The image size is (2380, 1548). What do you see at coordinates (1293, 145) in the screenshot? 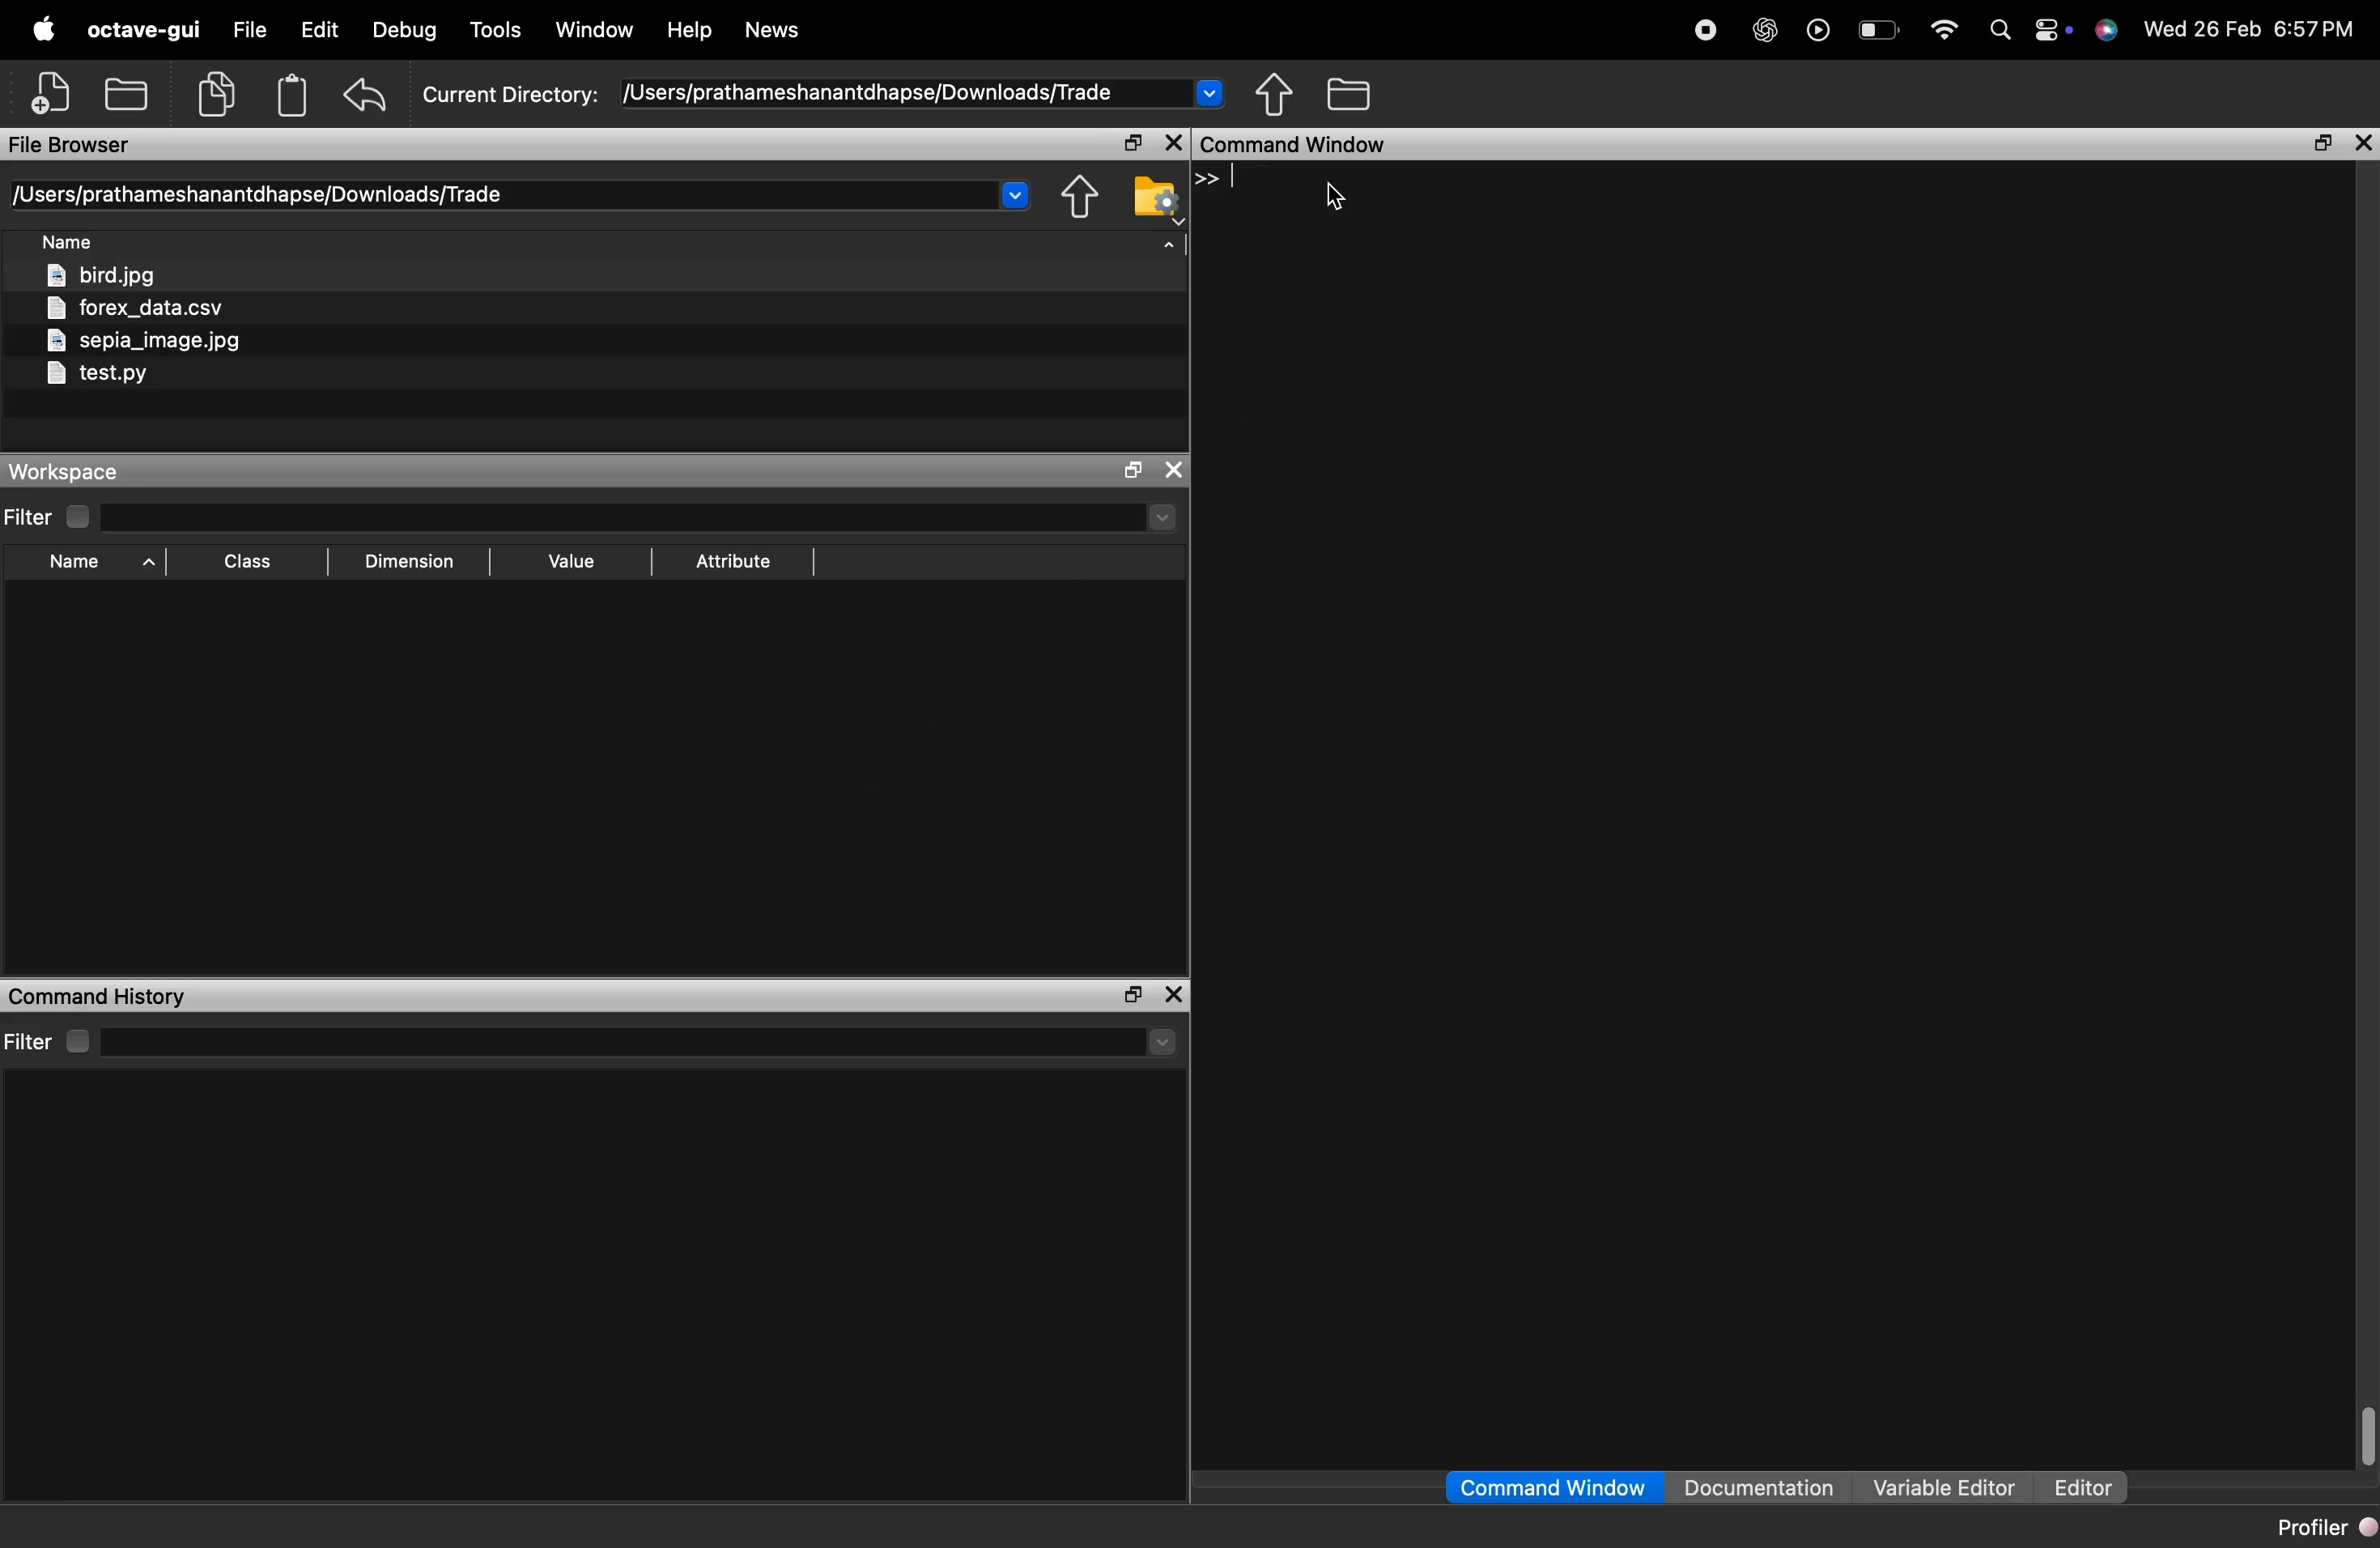
I see `command window` at bounding box center [1293, 145].